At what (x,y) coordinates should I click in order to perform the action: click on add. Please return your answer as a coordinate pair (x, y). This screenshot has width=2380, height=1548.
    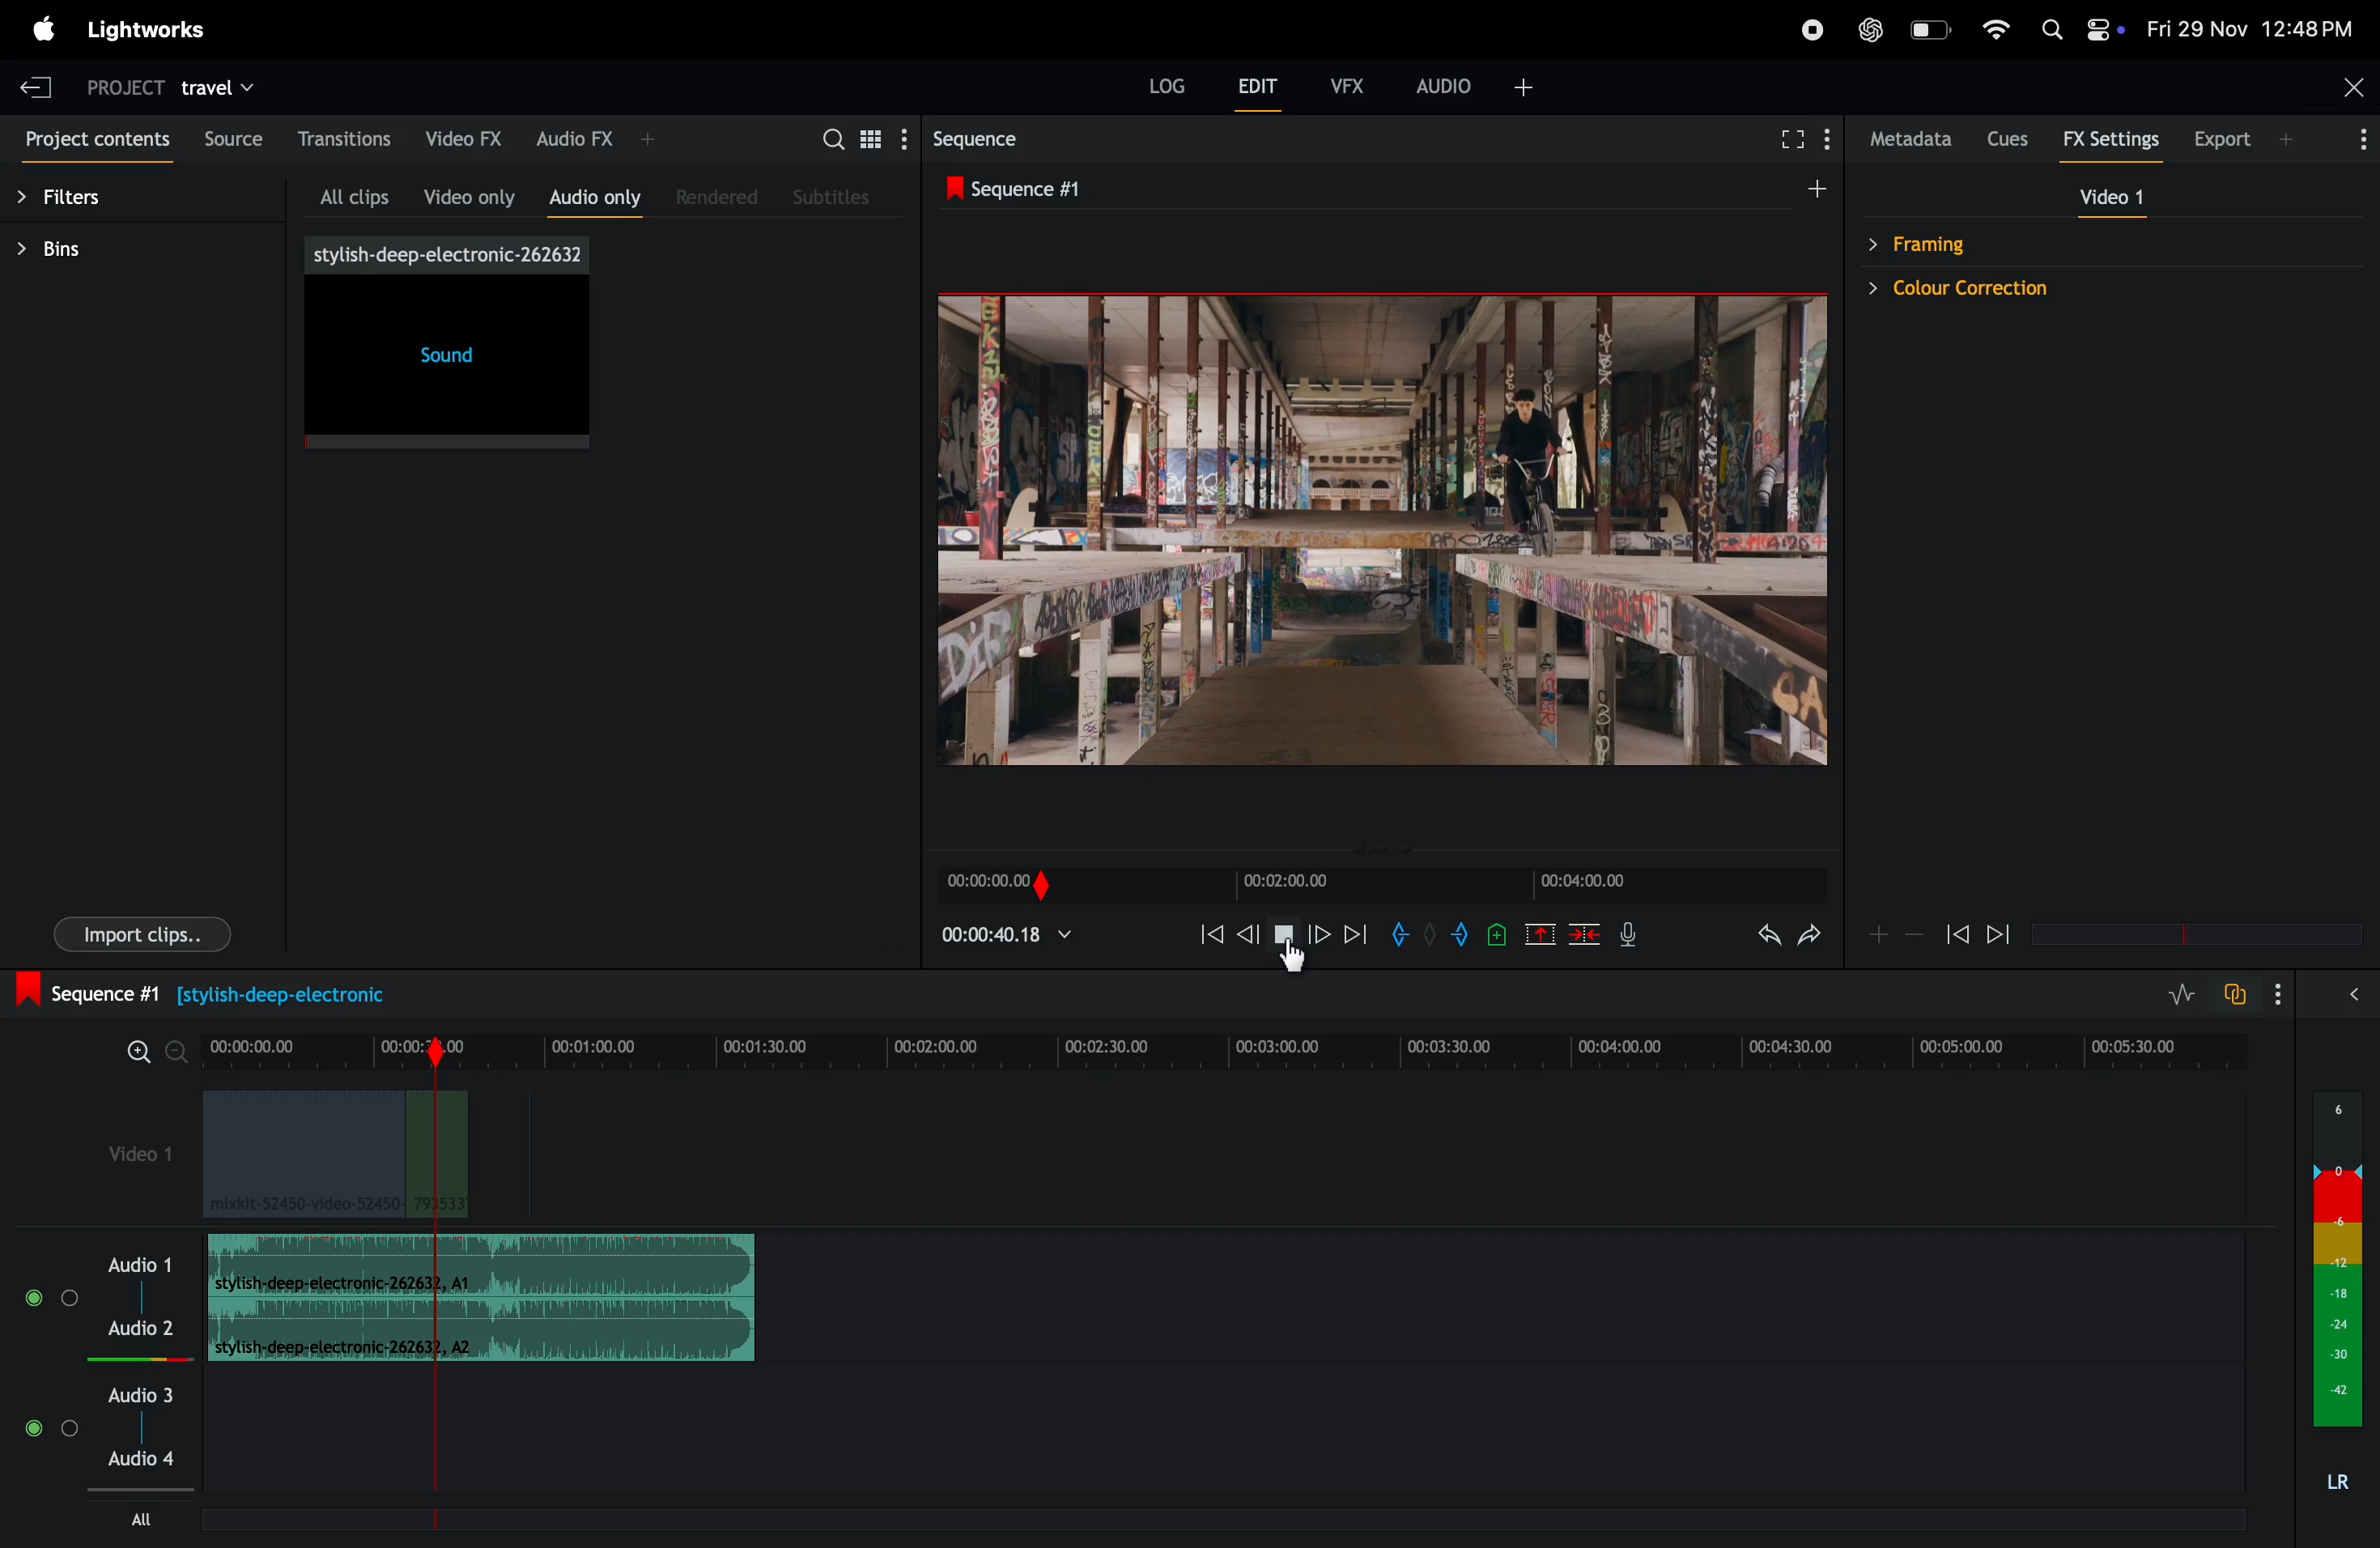
    Looking at the image, I should click on (1803, 189).